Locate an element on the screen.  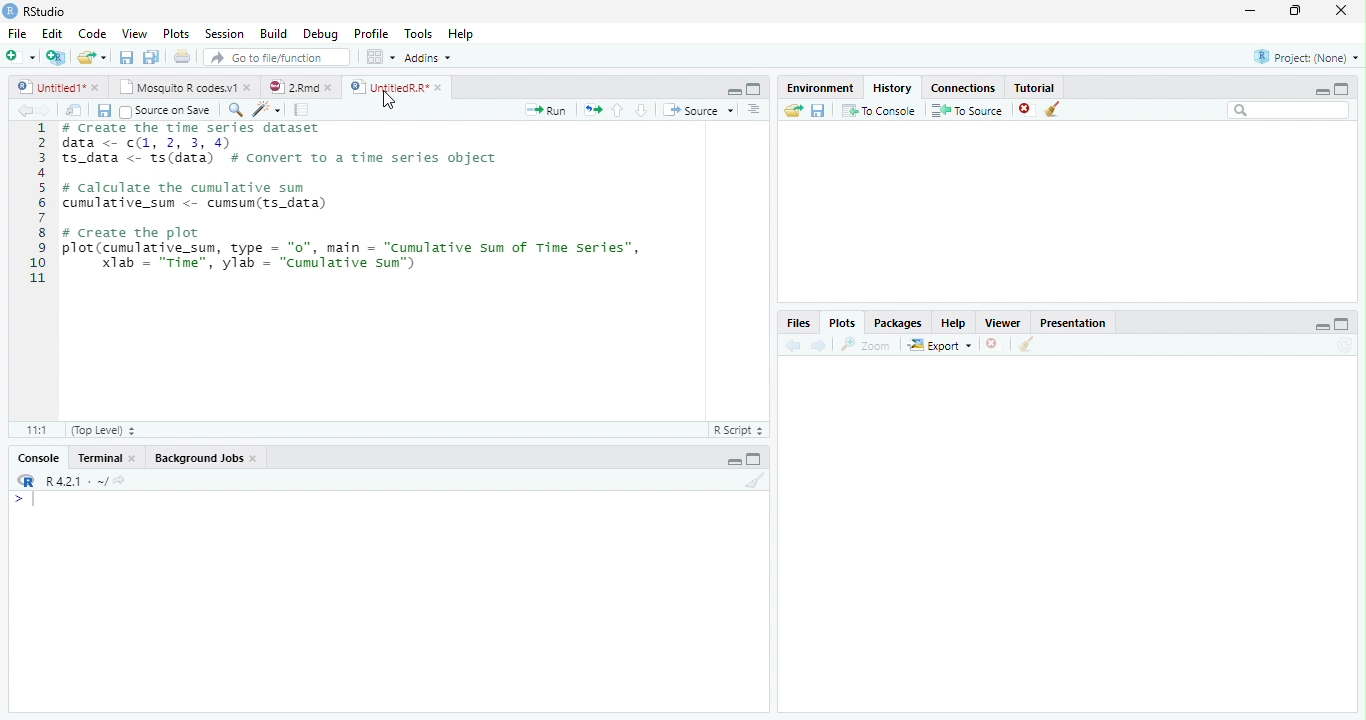
Presentation is located at coordinates (1074, 324).